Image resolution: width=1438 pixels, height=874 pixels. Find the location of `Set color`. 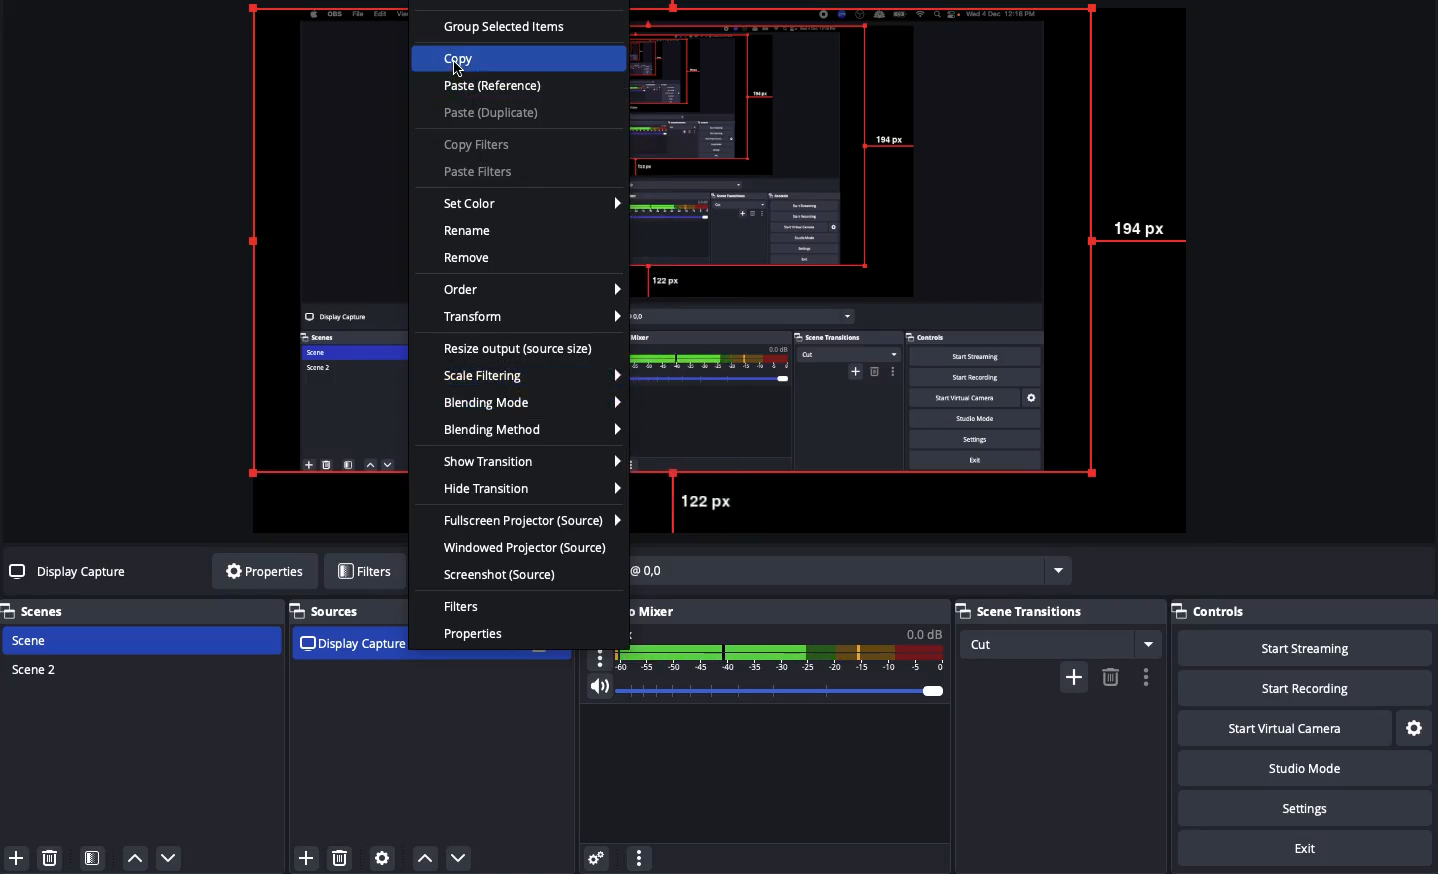

Set color is located at coordinates (530, 205).